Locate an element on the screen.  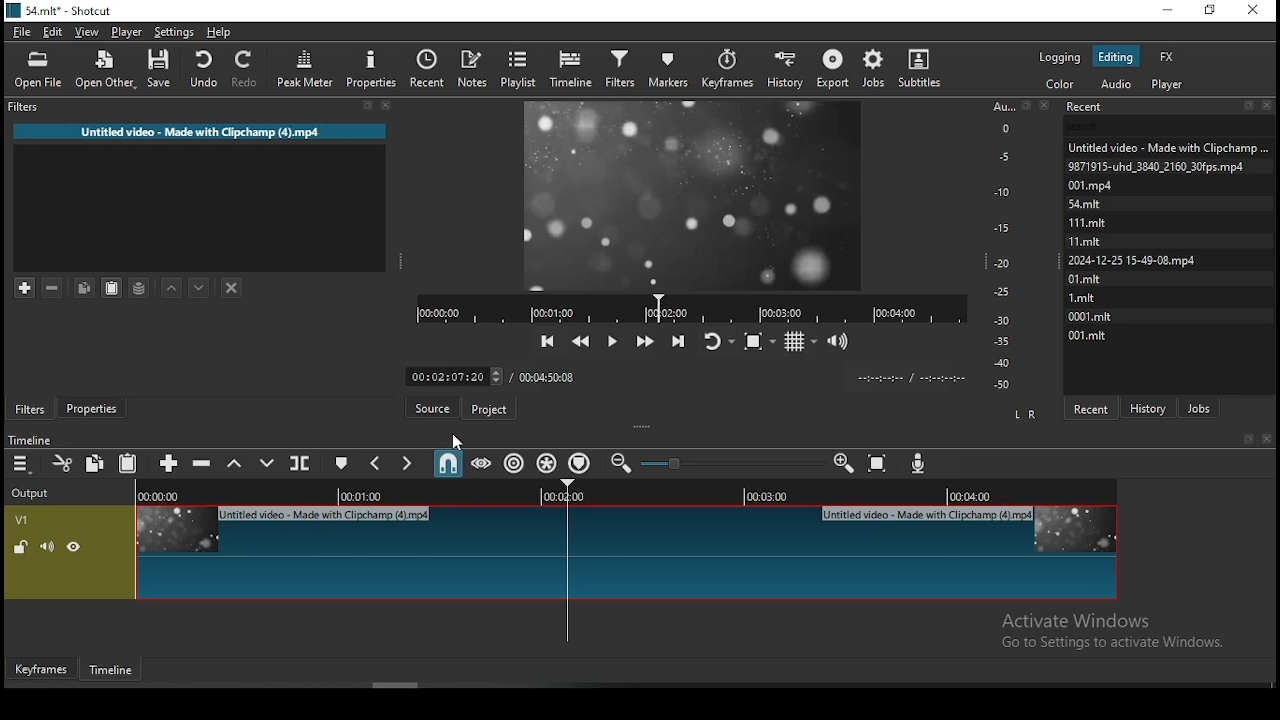
open file is located at coordinates (40, 71).